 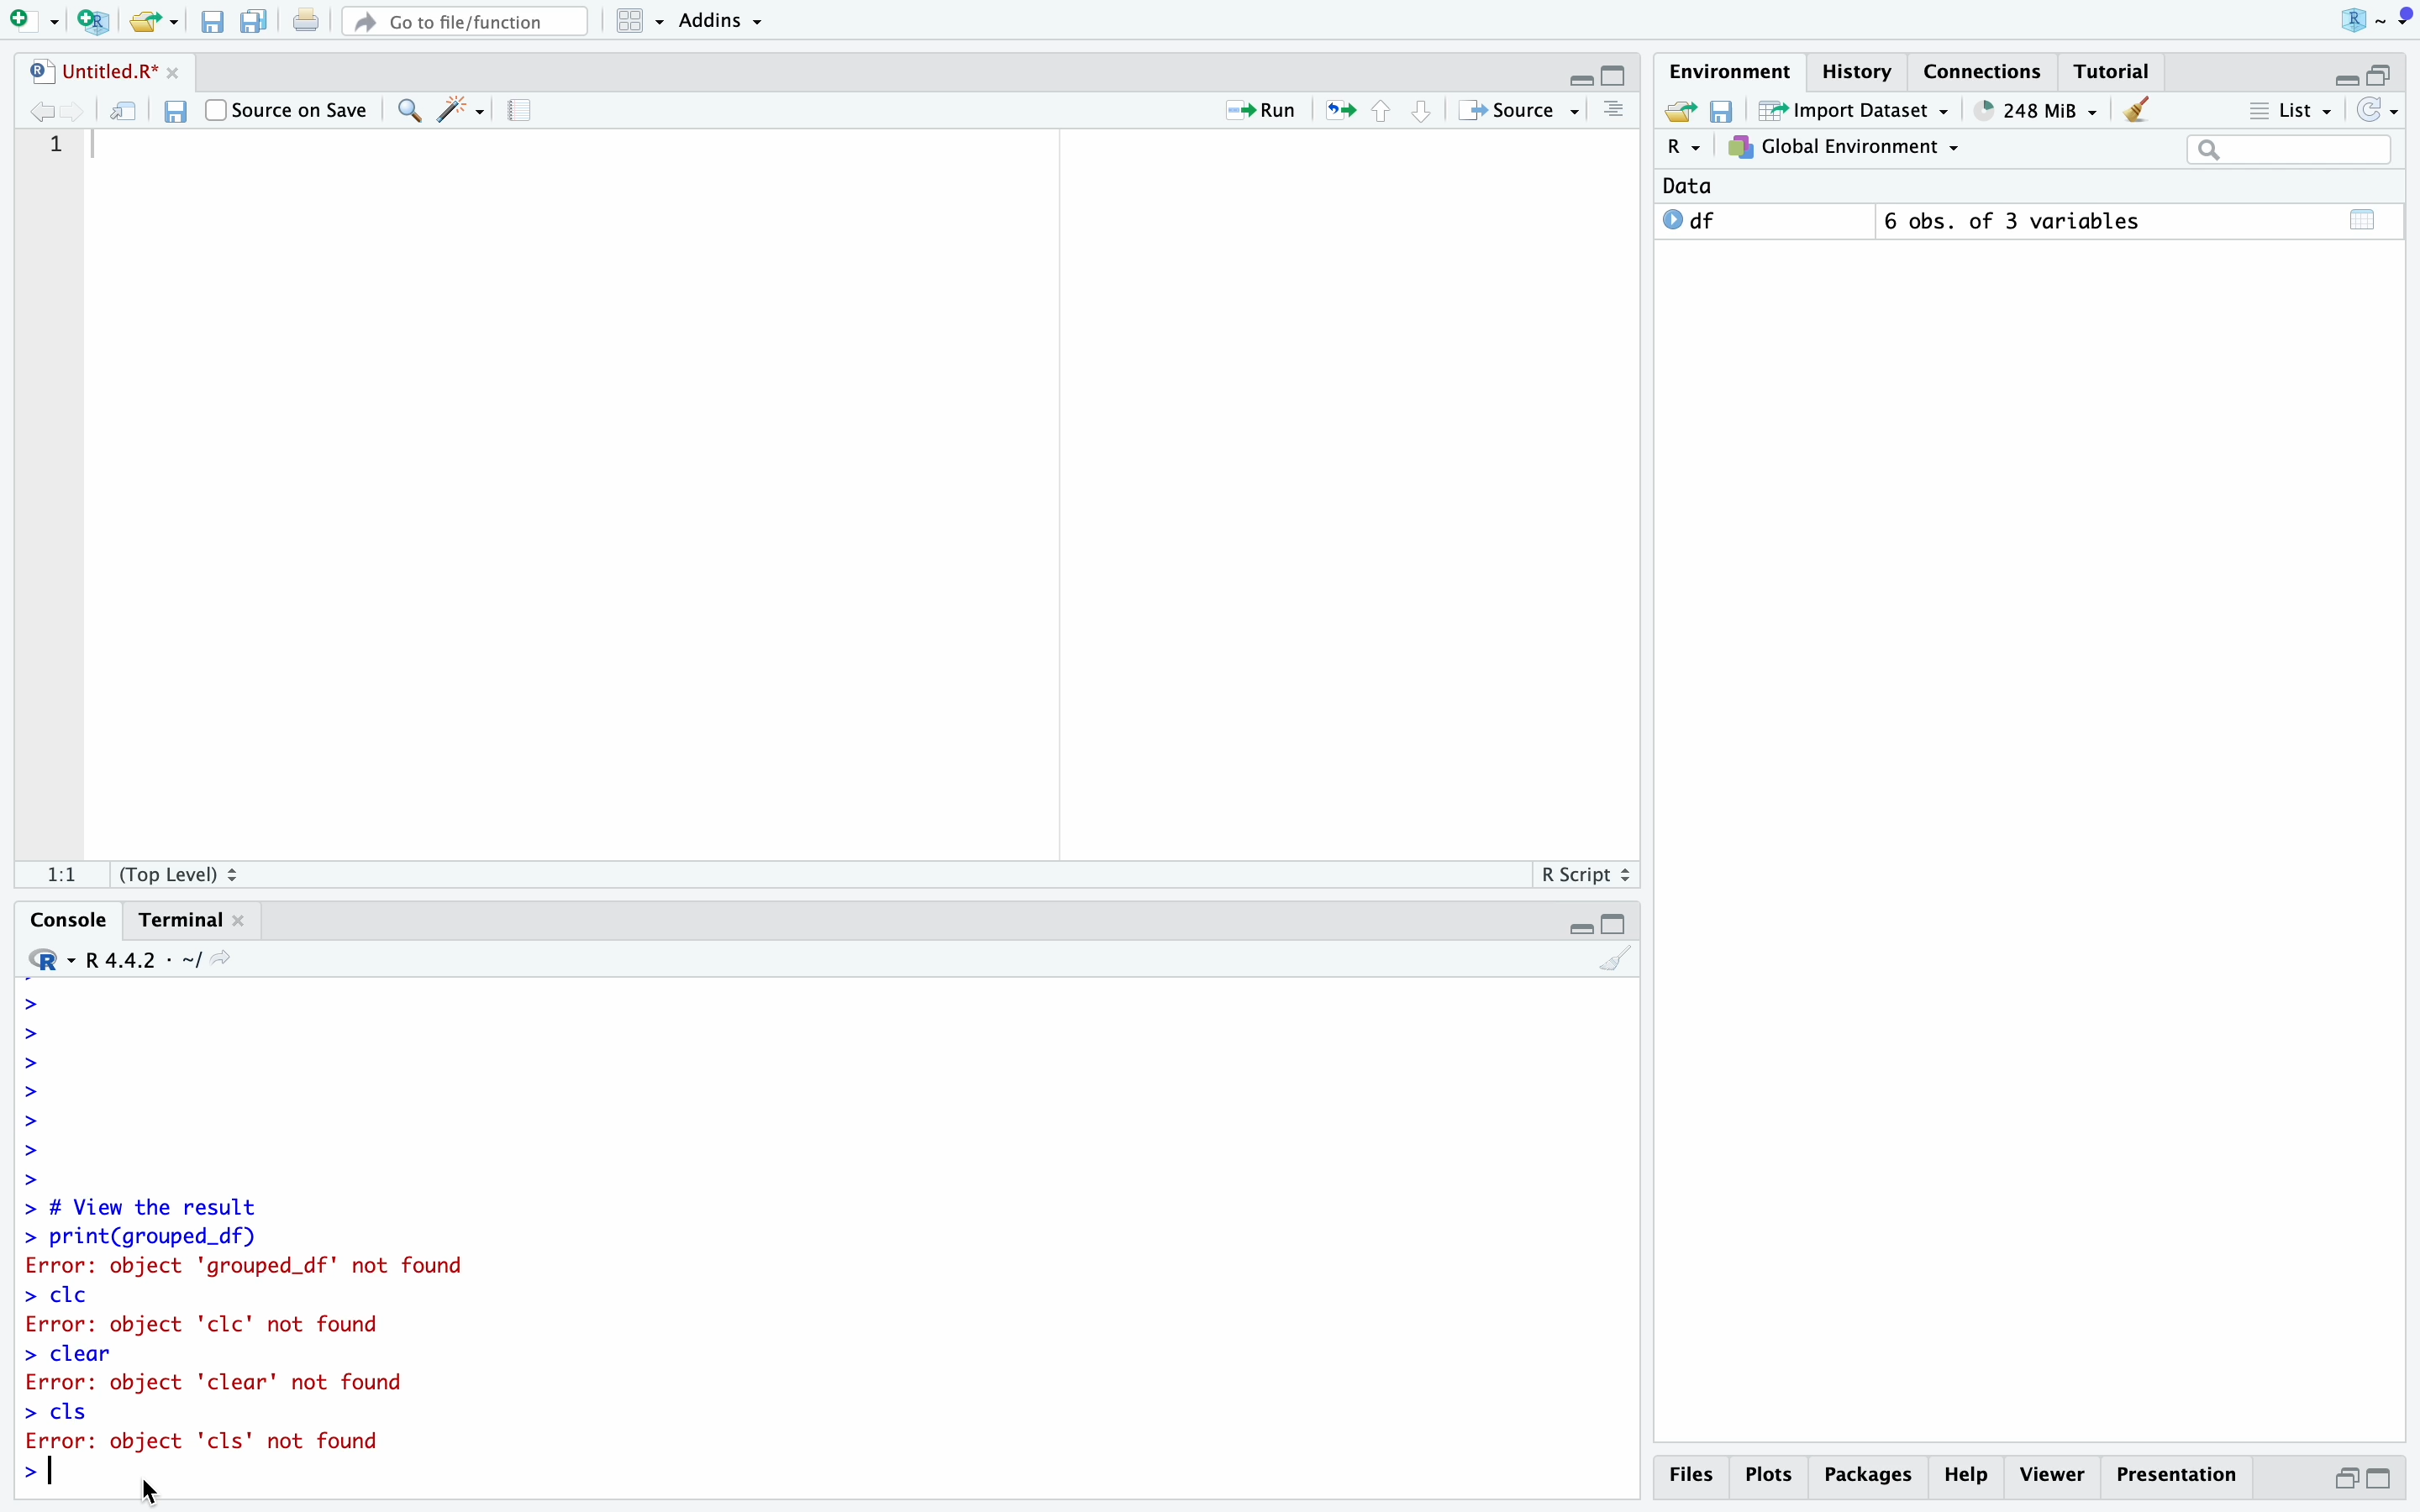 What do you see at coordinates (2374, 21) in the screenshot?
I see `Project` at bounding box center [2374, 21].